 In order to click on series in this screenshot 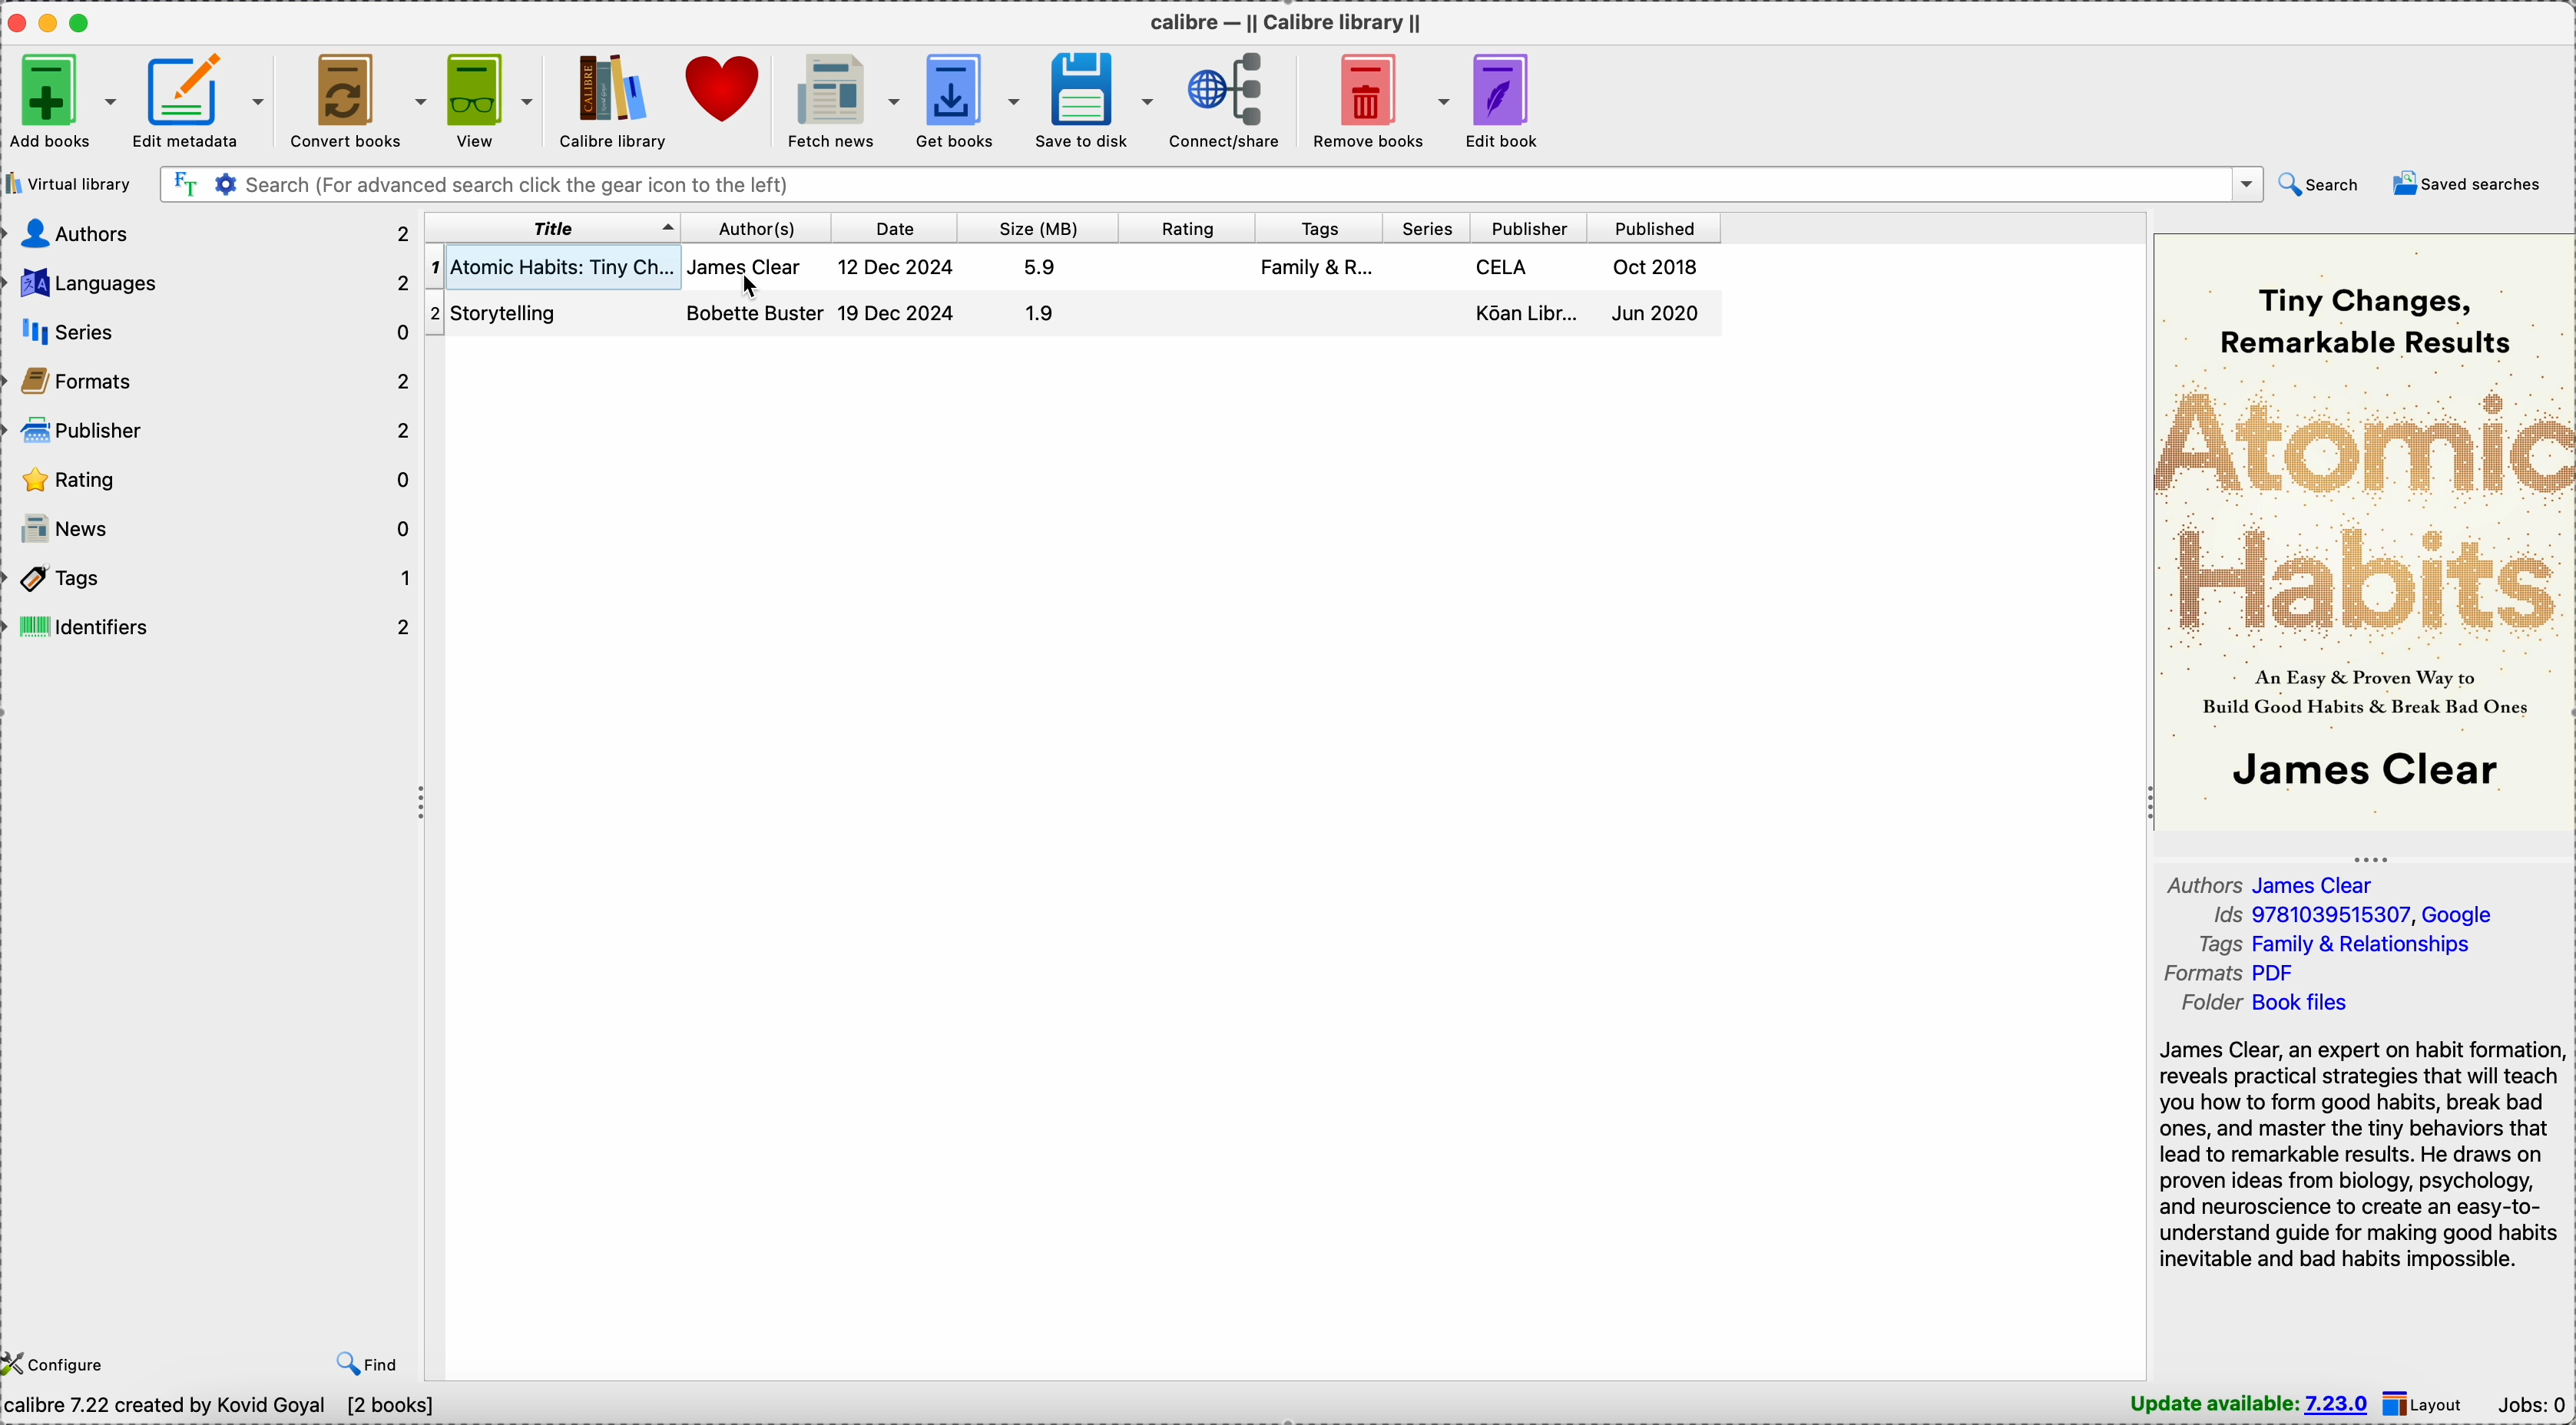, I will do `click(1428, 226)`.